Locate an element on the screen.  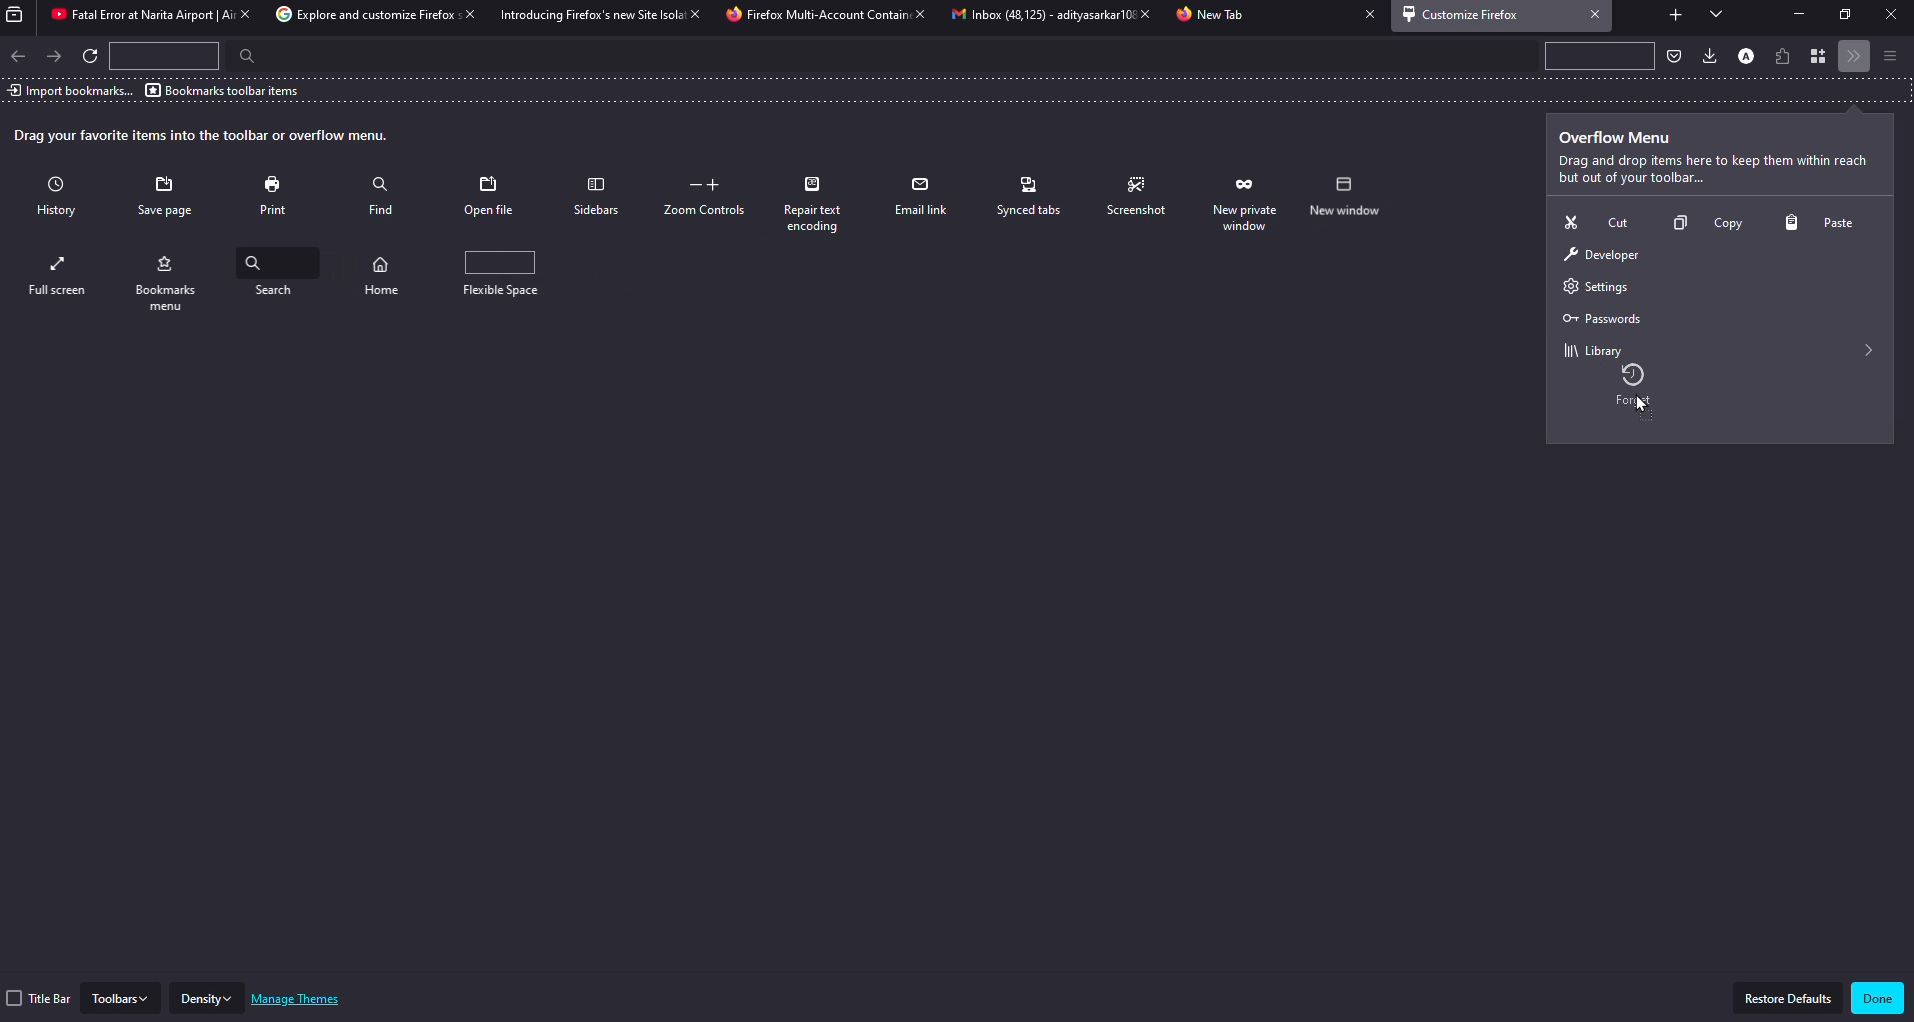
drag is located at coordinates (204, 136).